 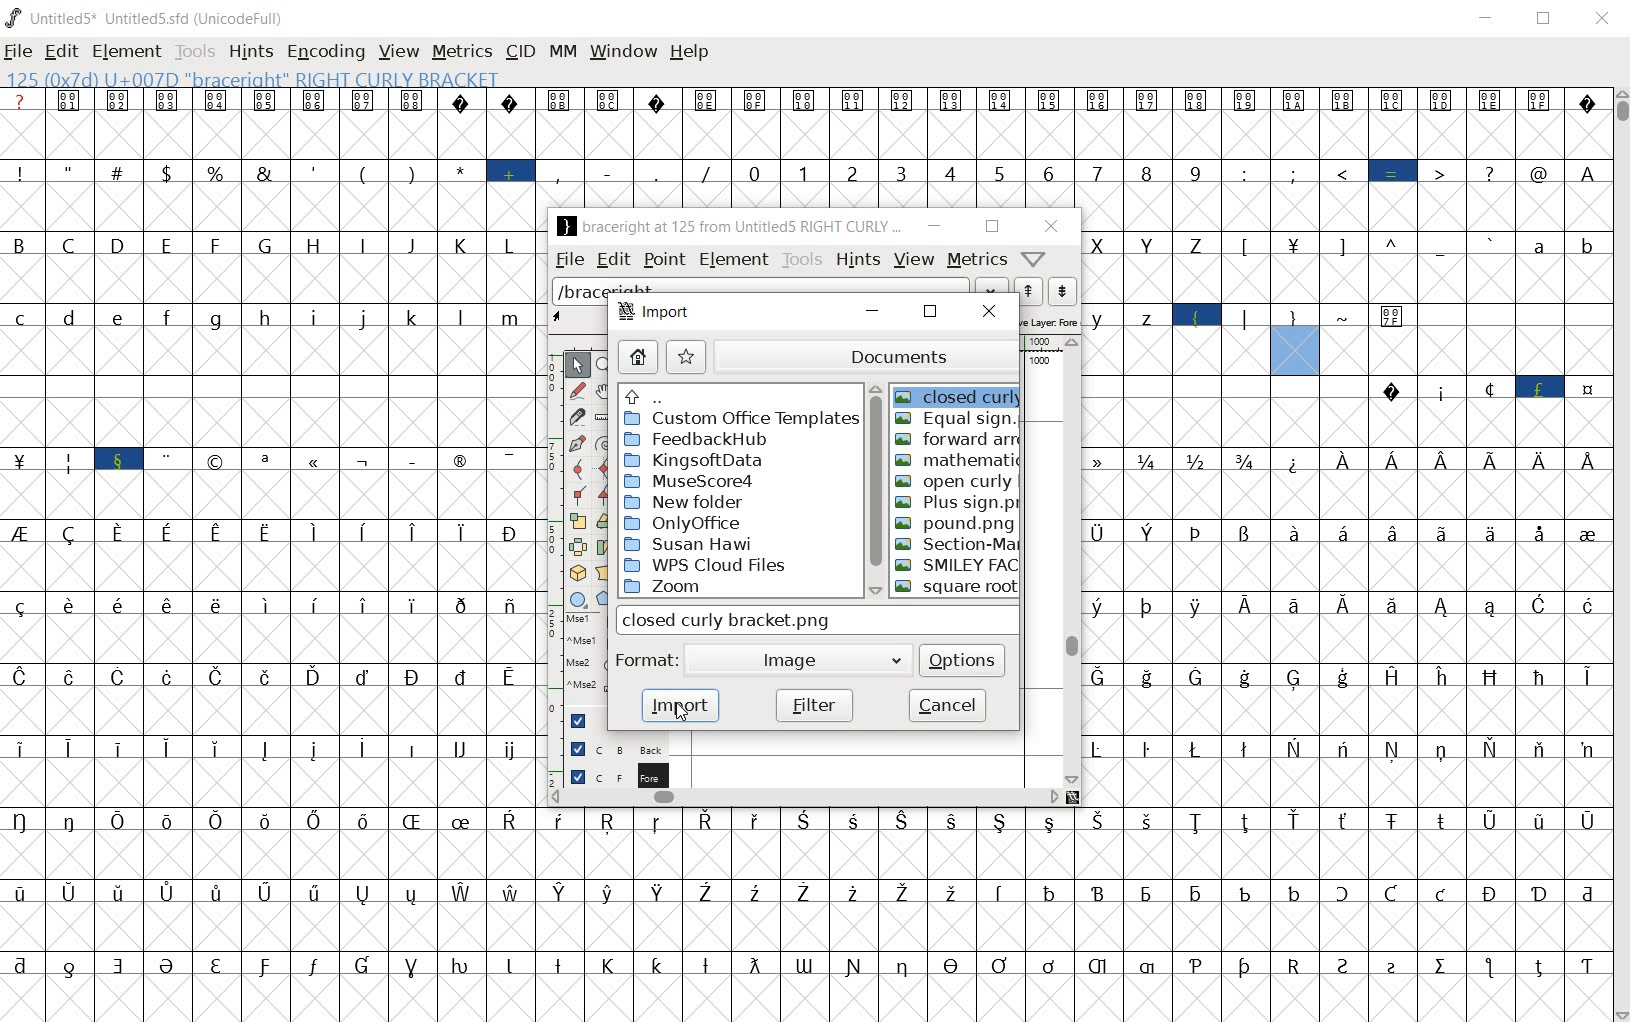 I want to click on MINIMIZE, so click(x=1488, y=18).